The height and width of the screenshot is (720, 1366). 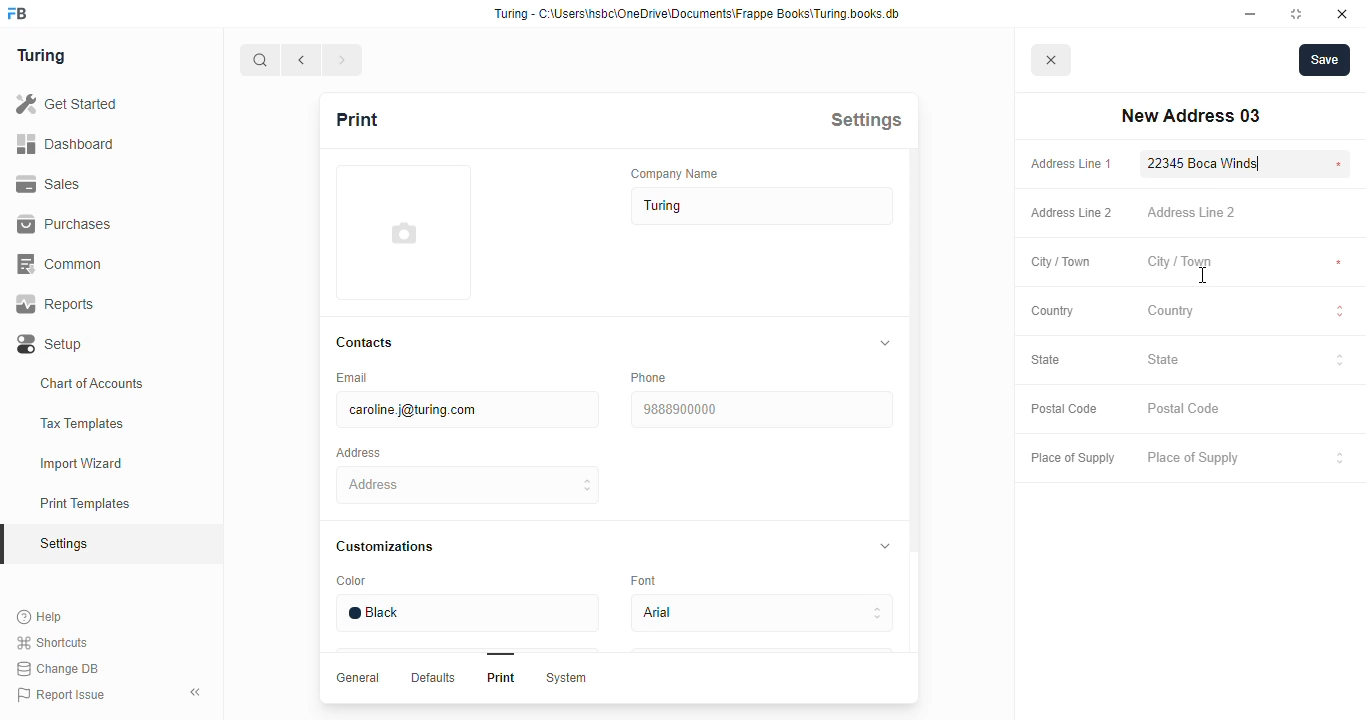 I want to click on font, so click(x=647, y=579).